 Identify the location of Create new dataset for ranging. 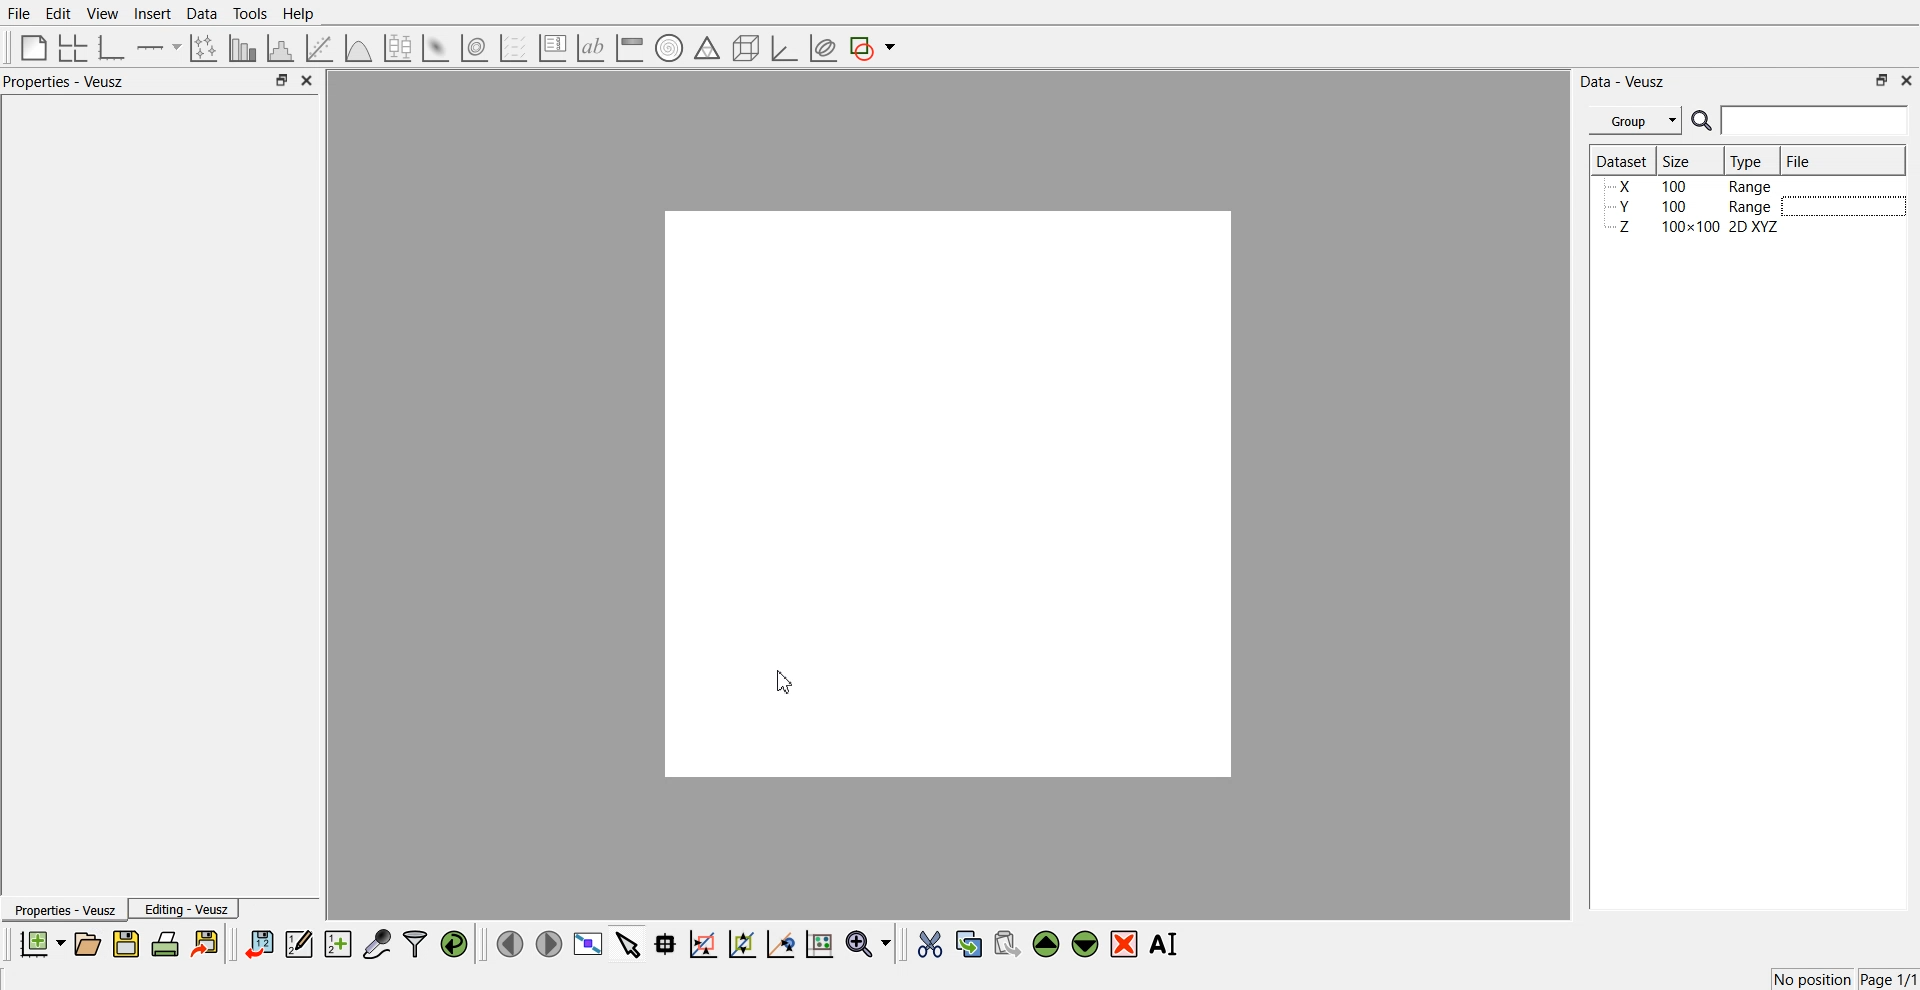
(337, 944).